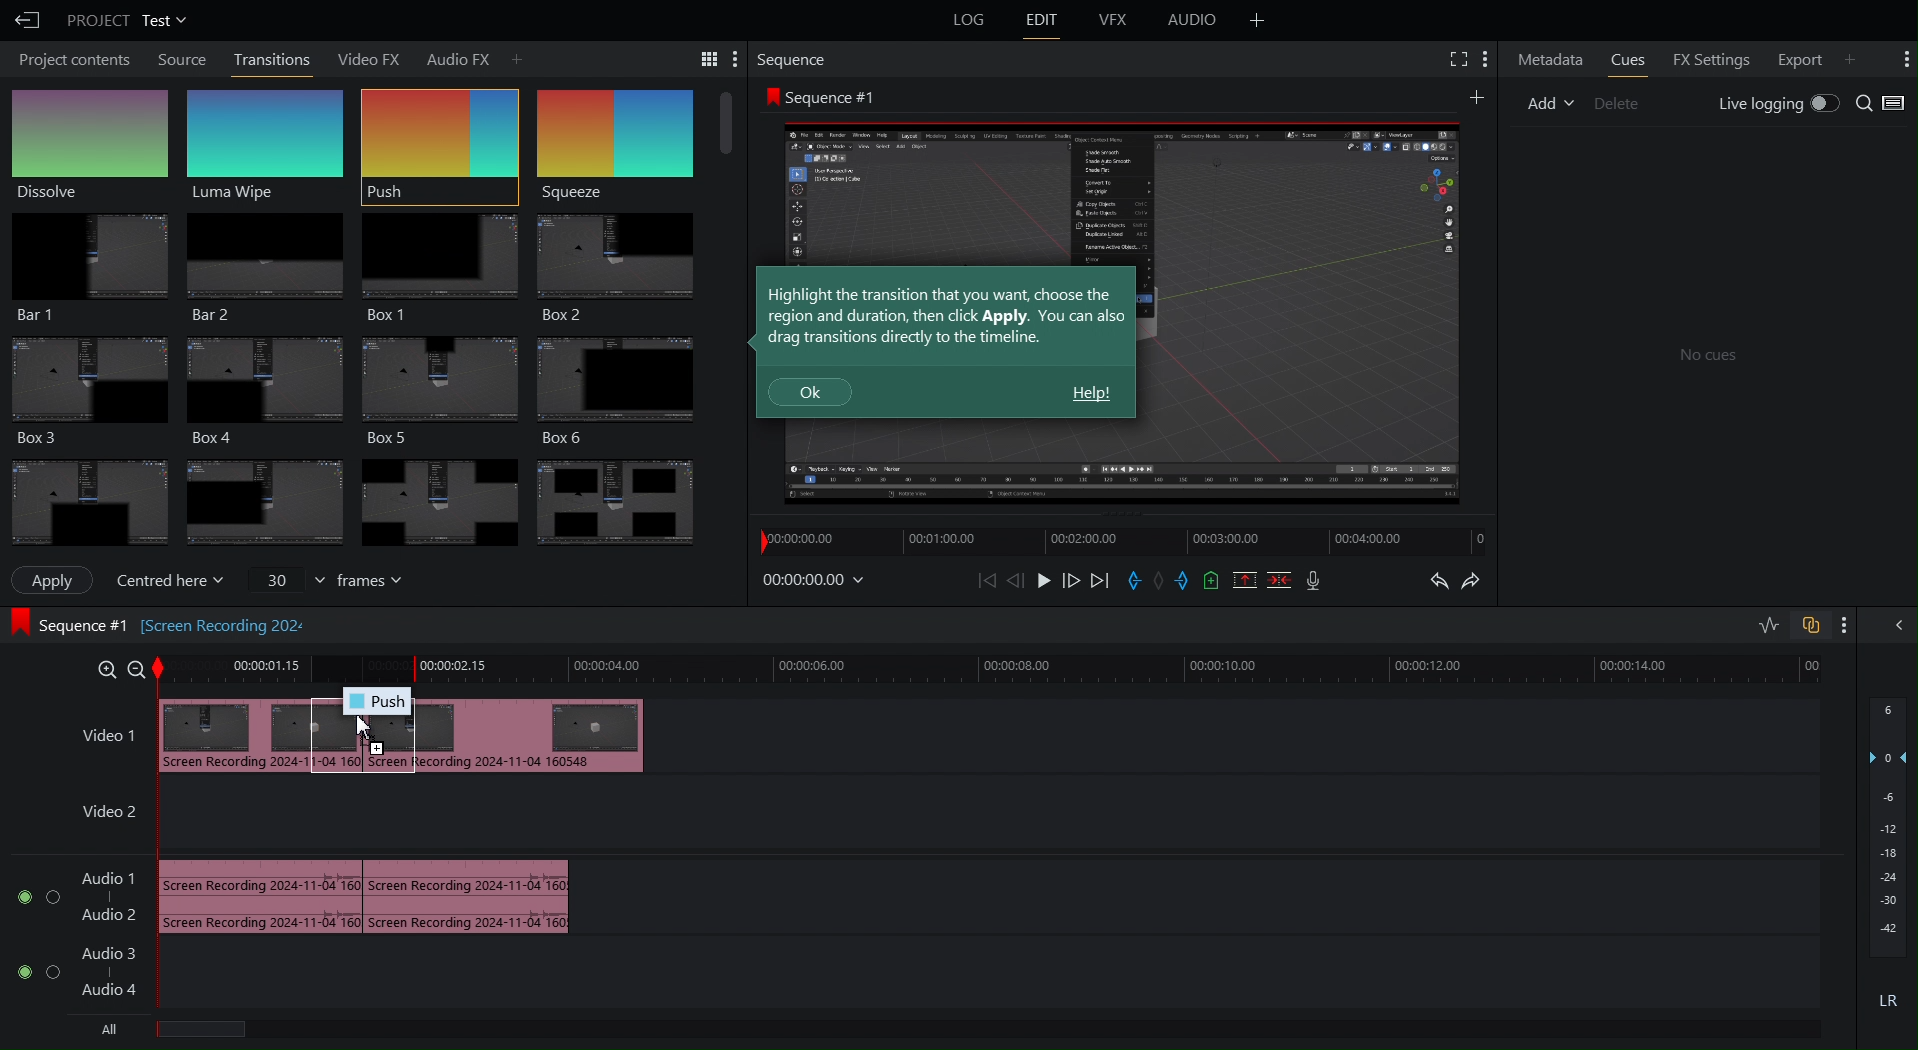 This screenshot has width=1918, height=1050. What do you see at coordinates (52, 901) in the screenshot?
I see `toggl` at bounding box center [52, 901].